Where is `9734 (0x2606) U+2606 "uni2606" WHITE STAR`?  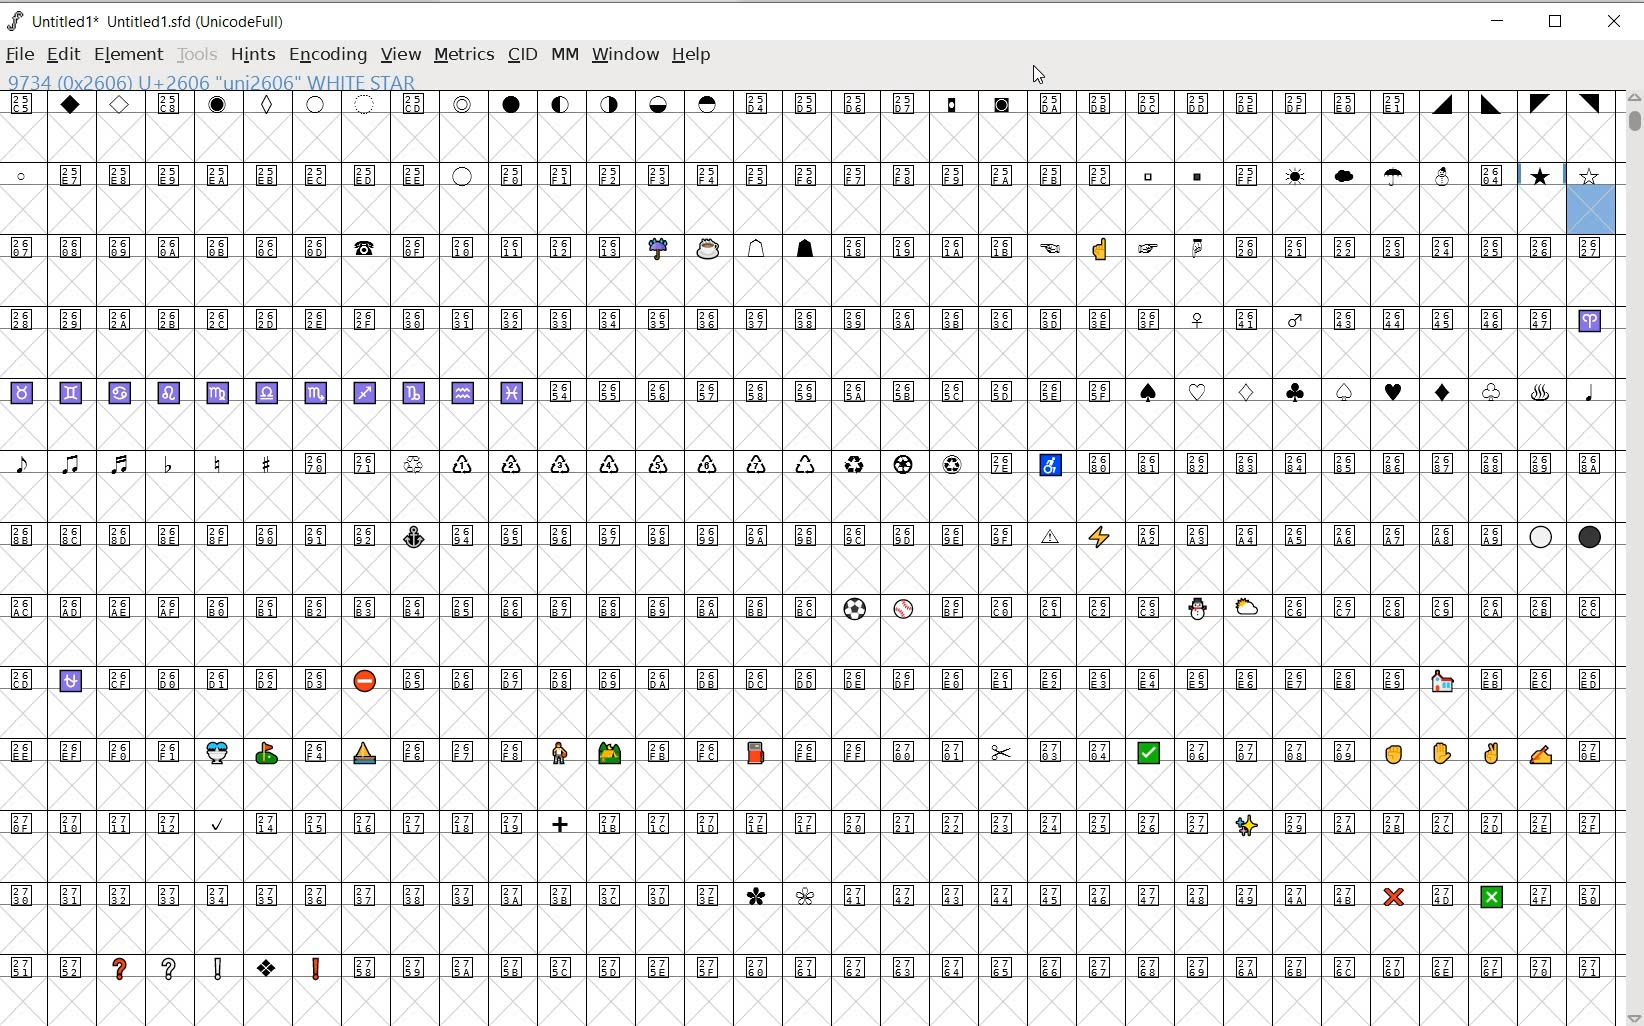 9734 (0x2606) U+2606 "uni2606" WHITE STAR is located at coordinates (213, 83).